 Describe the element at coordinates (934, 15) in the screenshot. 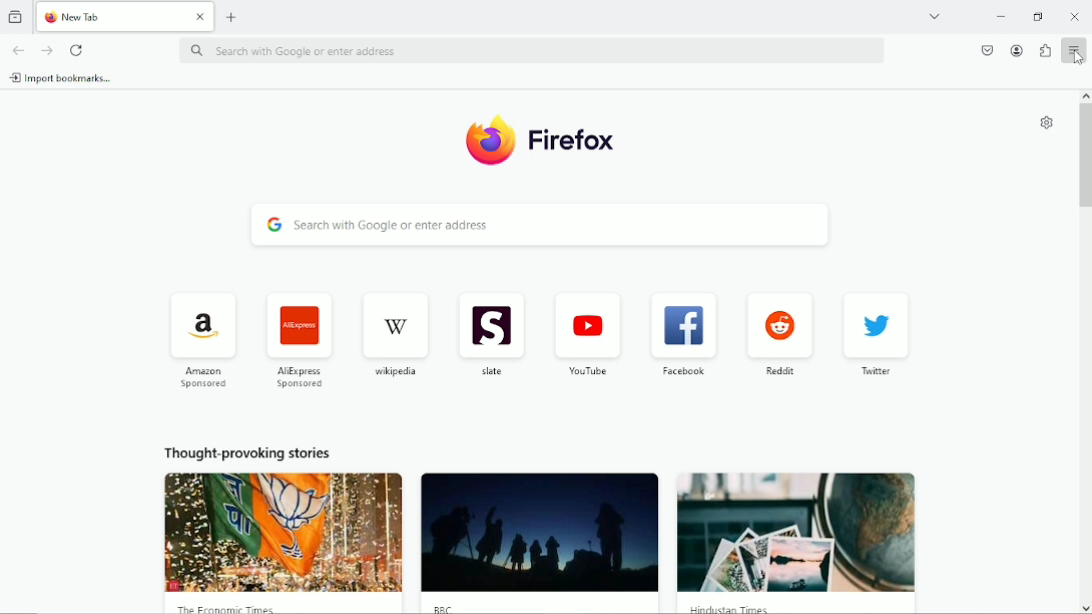

I see `list all tabs` at that location.